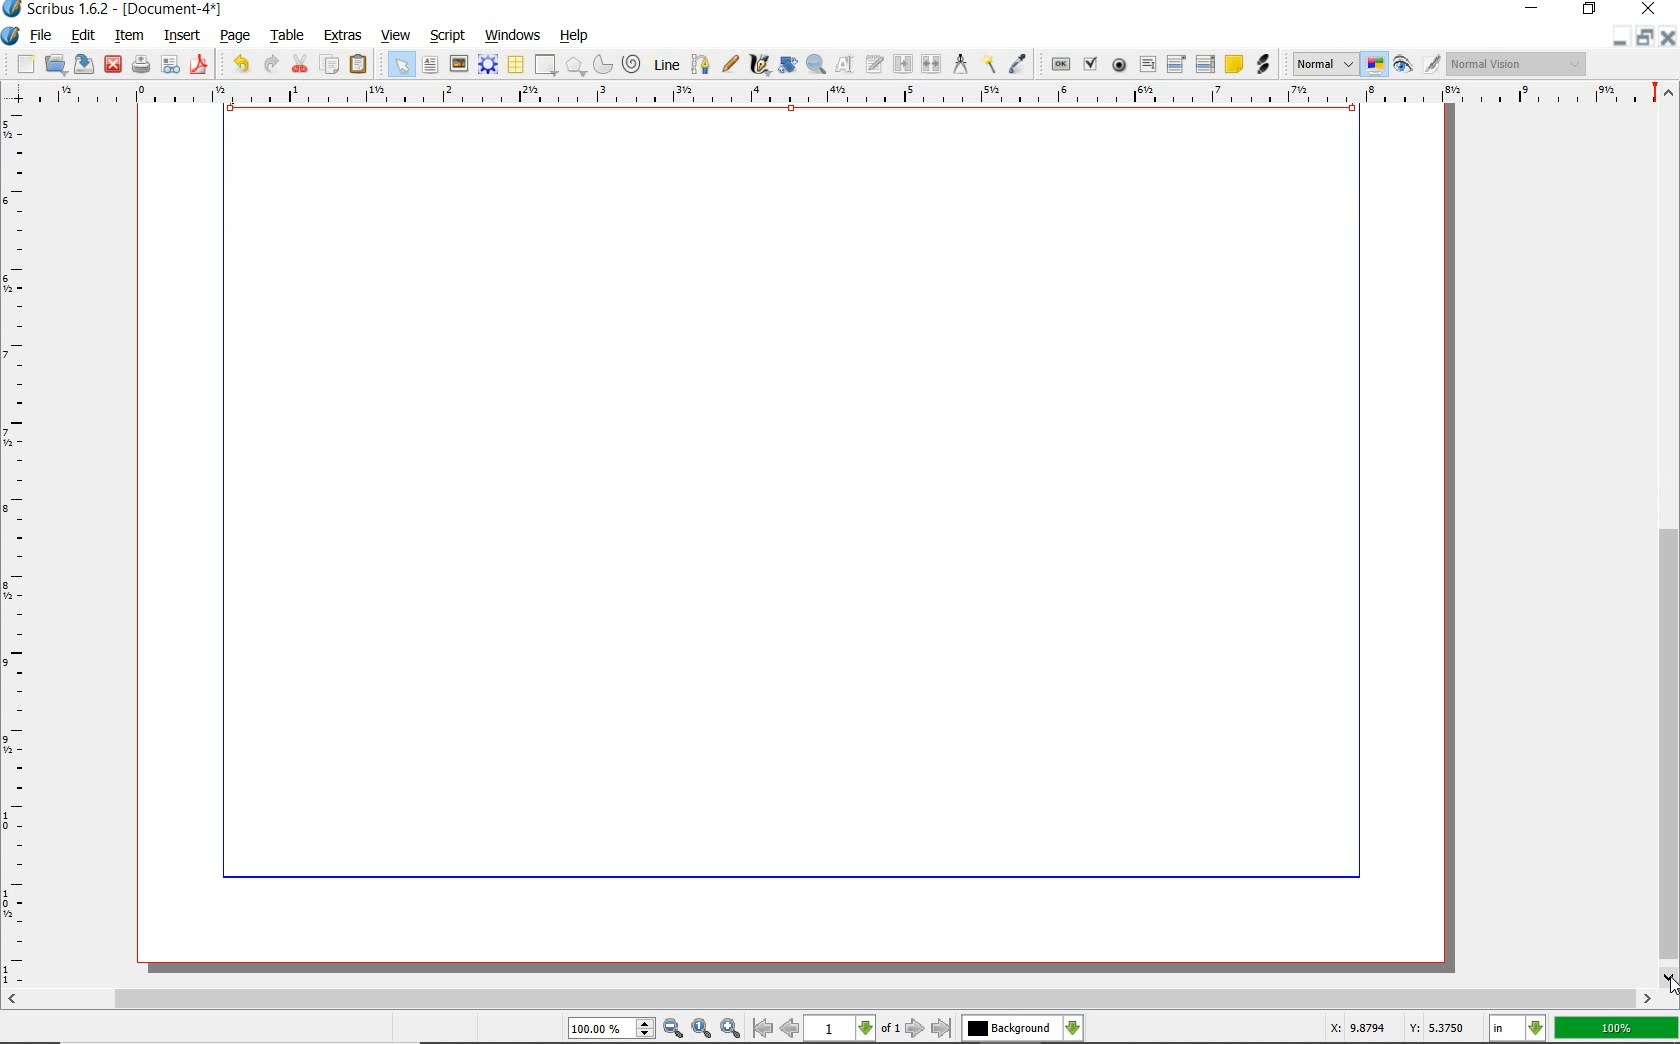  Describe the element at coordinates (613, 1030) in the screenshot. I see `100.00%` at that location.